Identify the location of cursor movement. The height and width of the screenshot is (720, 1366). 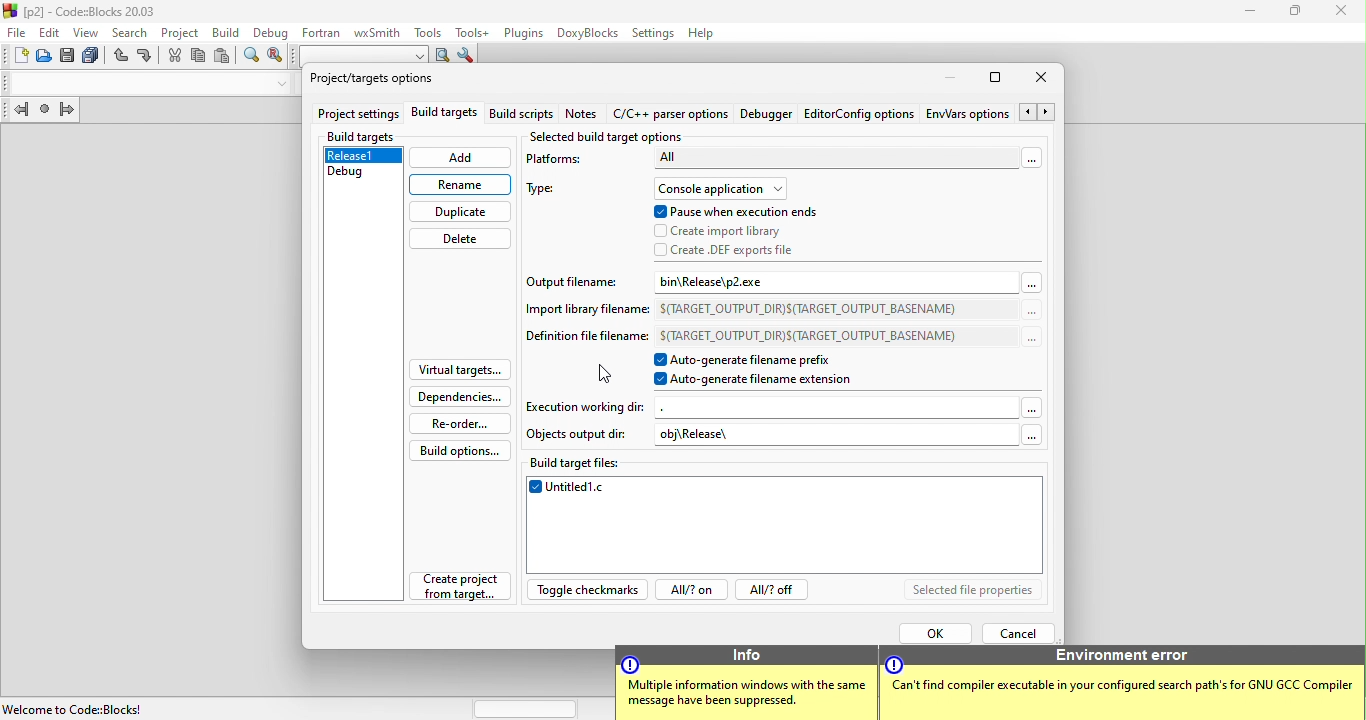
(604, 372).